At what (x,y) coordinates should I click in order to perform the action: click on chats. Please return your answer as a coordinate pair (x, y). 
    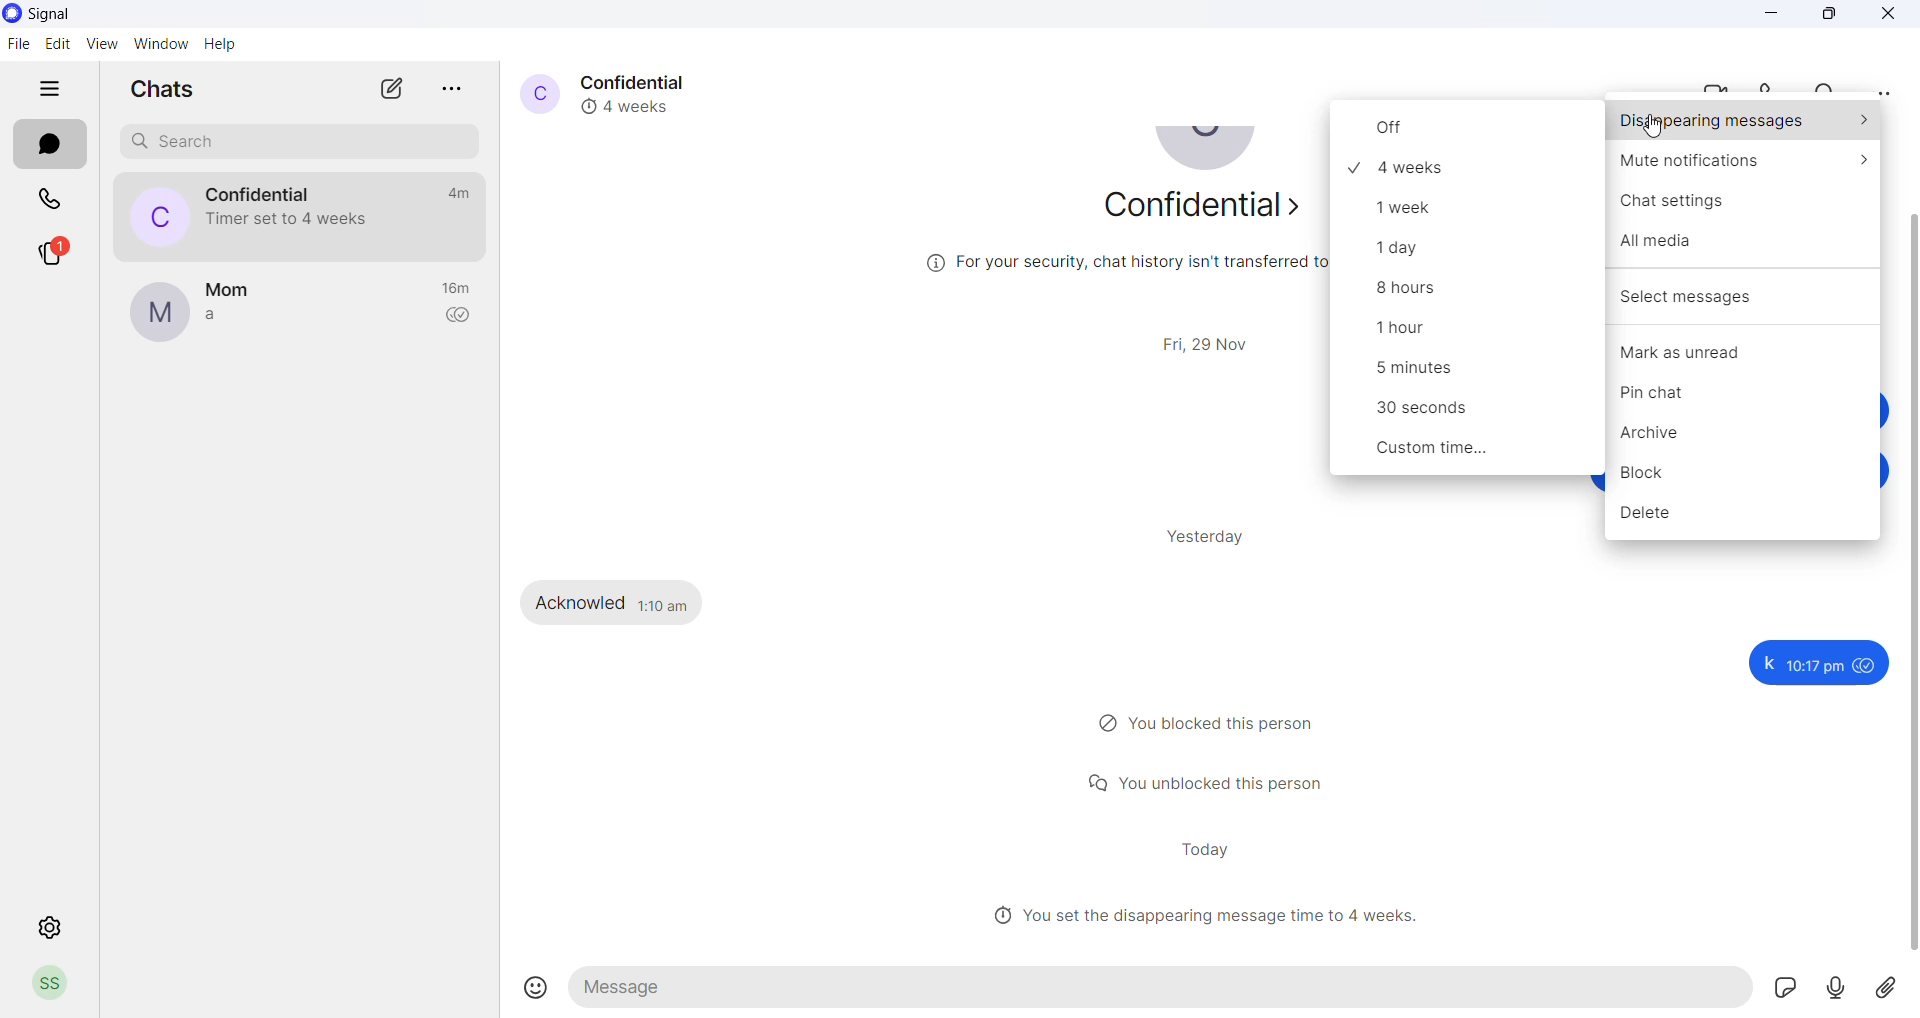
    Looking at the image, I should click on (52, 145).